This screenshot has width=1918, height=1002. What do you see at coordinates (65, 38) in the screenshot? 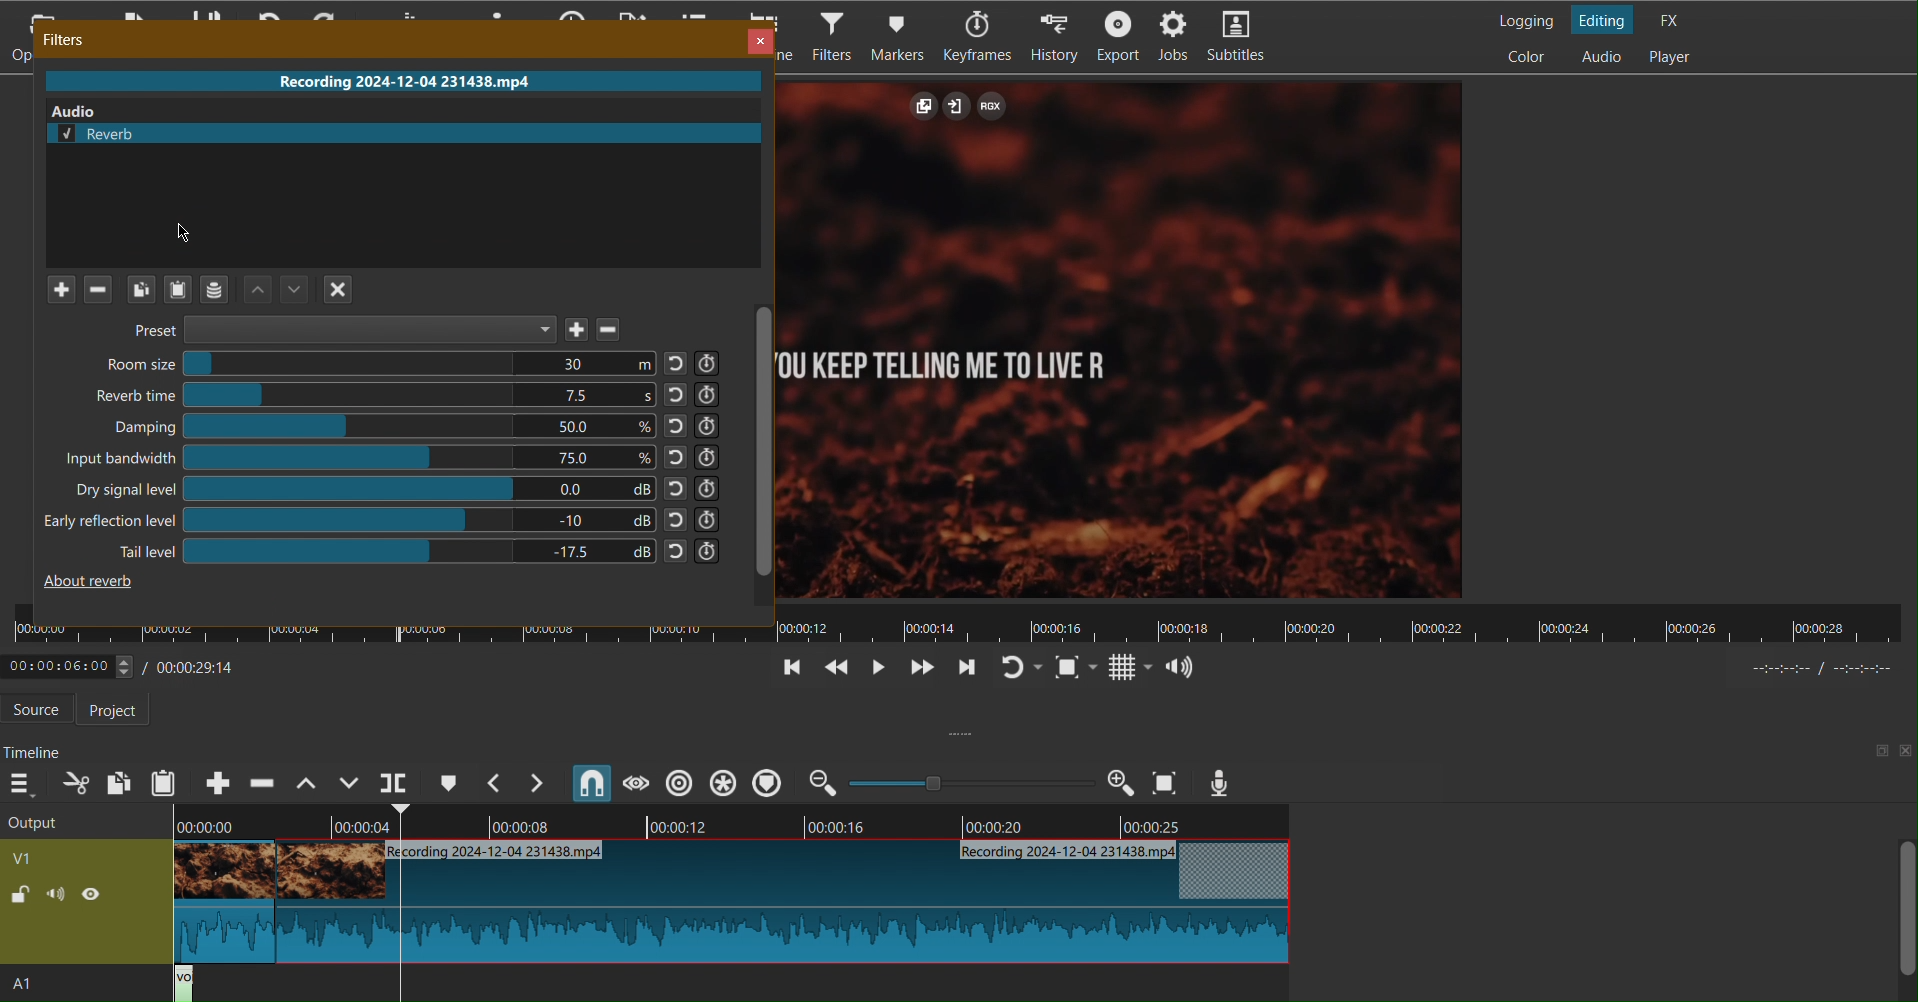
I see `Filters` at bounding box center [65, 38].